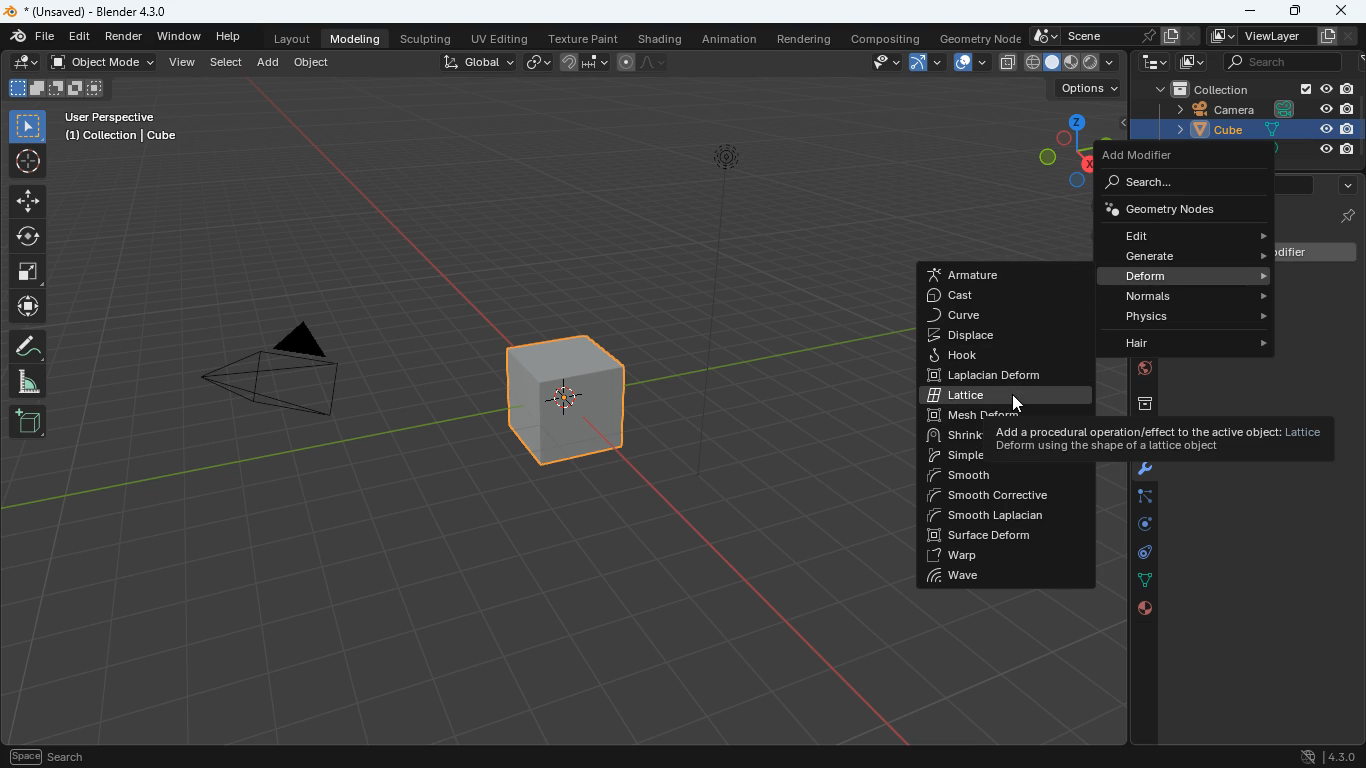 This screenshot has width=1366, height=768. Describe the element at coordinates (425, 37) in the screenshot. I see `sculpting` at that location.